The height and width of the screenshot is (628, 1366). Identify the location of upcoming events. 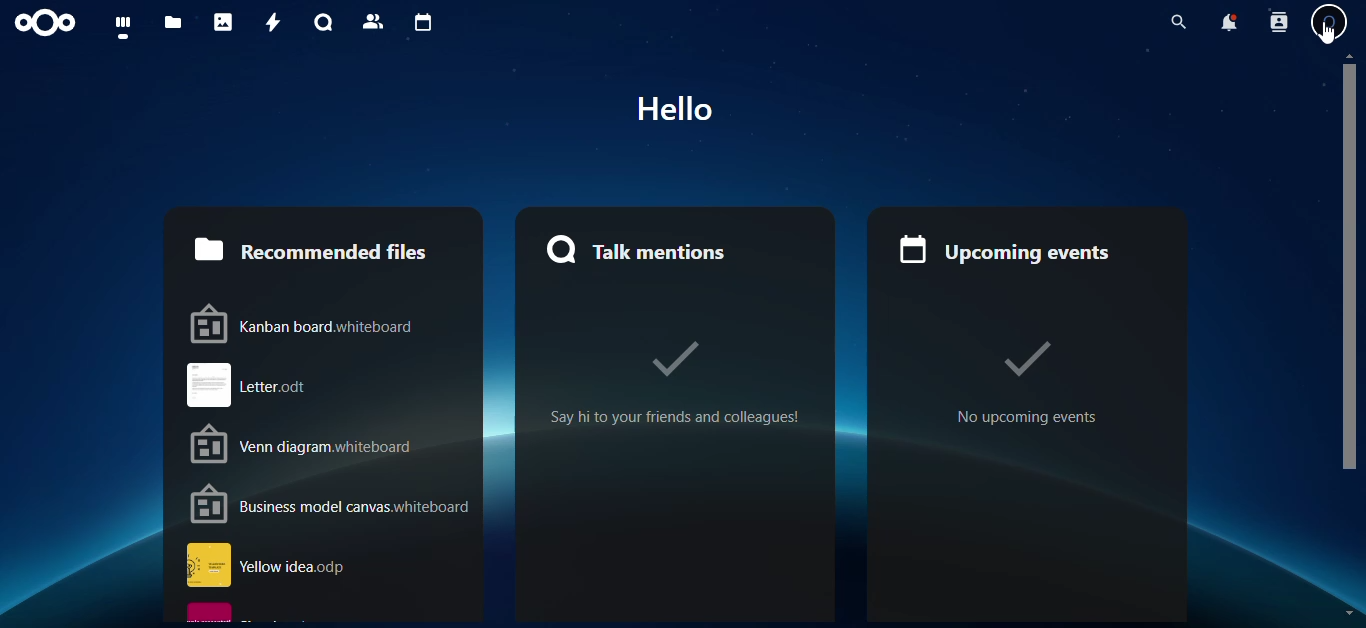
(1028, 249).